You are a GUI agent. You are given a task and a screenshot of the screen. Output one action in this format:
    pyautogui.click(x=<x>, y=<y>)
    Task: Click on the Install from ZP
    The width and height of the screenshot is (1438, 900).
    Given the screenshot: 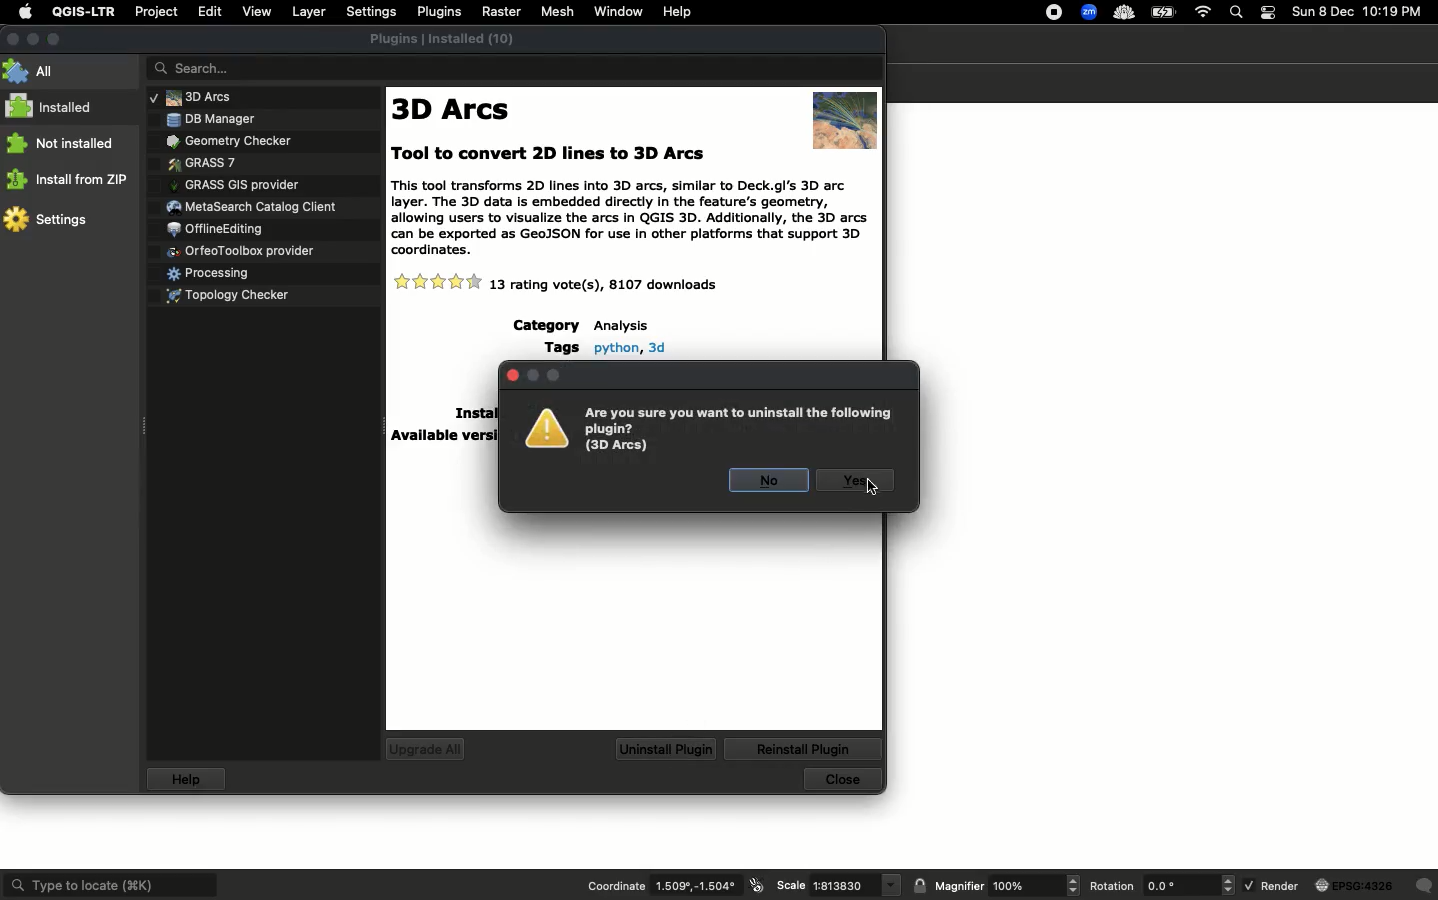 What is the action you would take?
    pyautogui.click(x=71, y=178)
    